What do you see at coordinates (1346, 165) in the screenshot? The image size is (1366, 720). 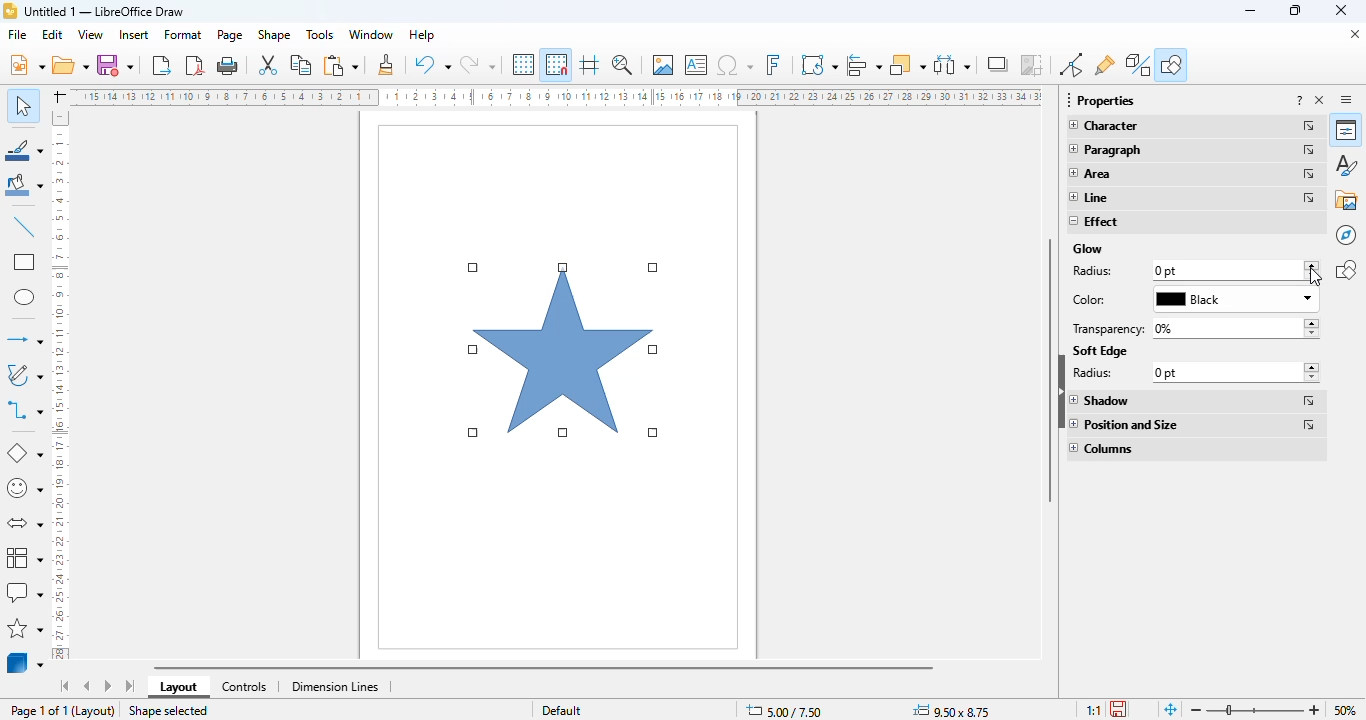 I see `styles` at bounding box center [1346, 165].